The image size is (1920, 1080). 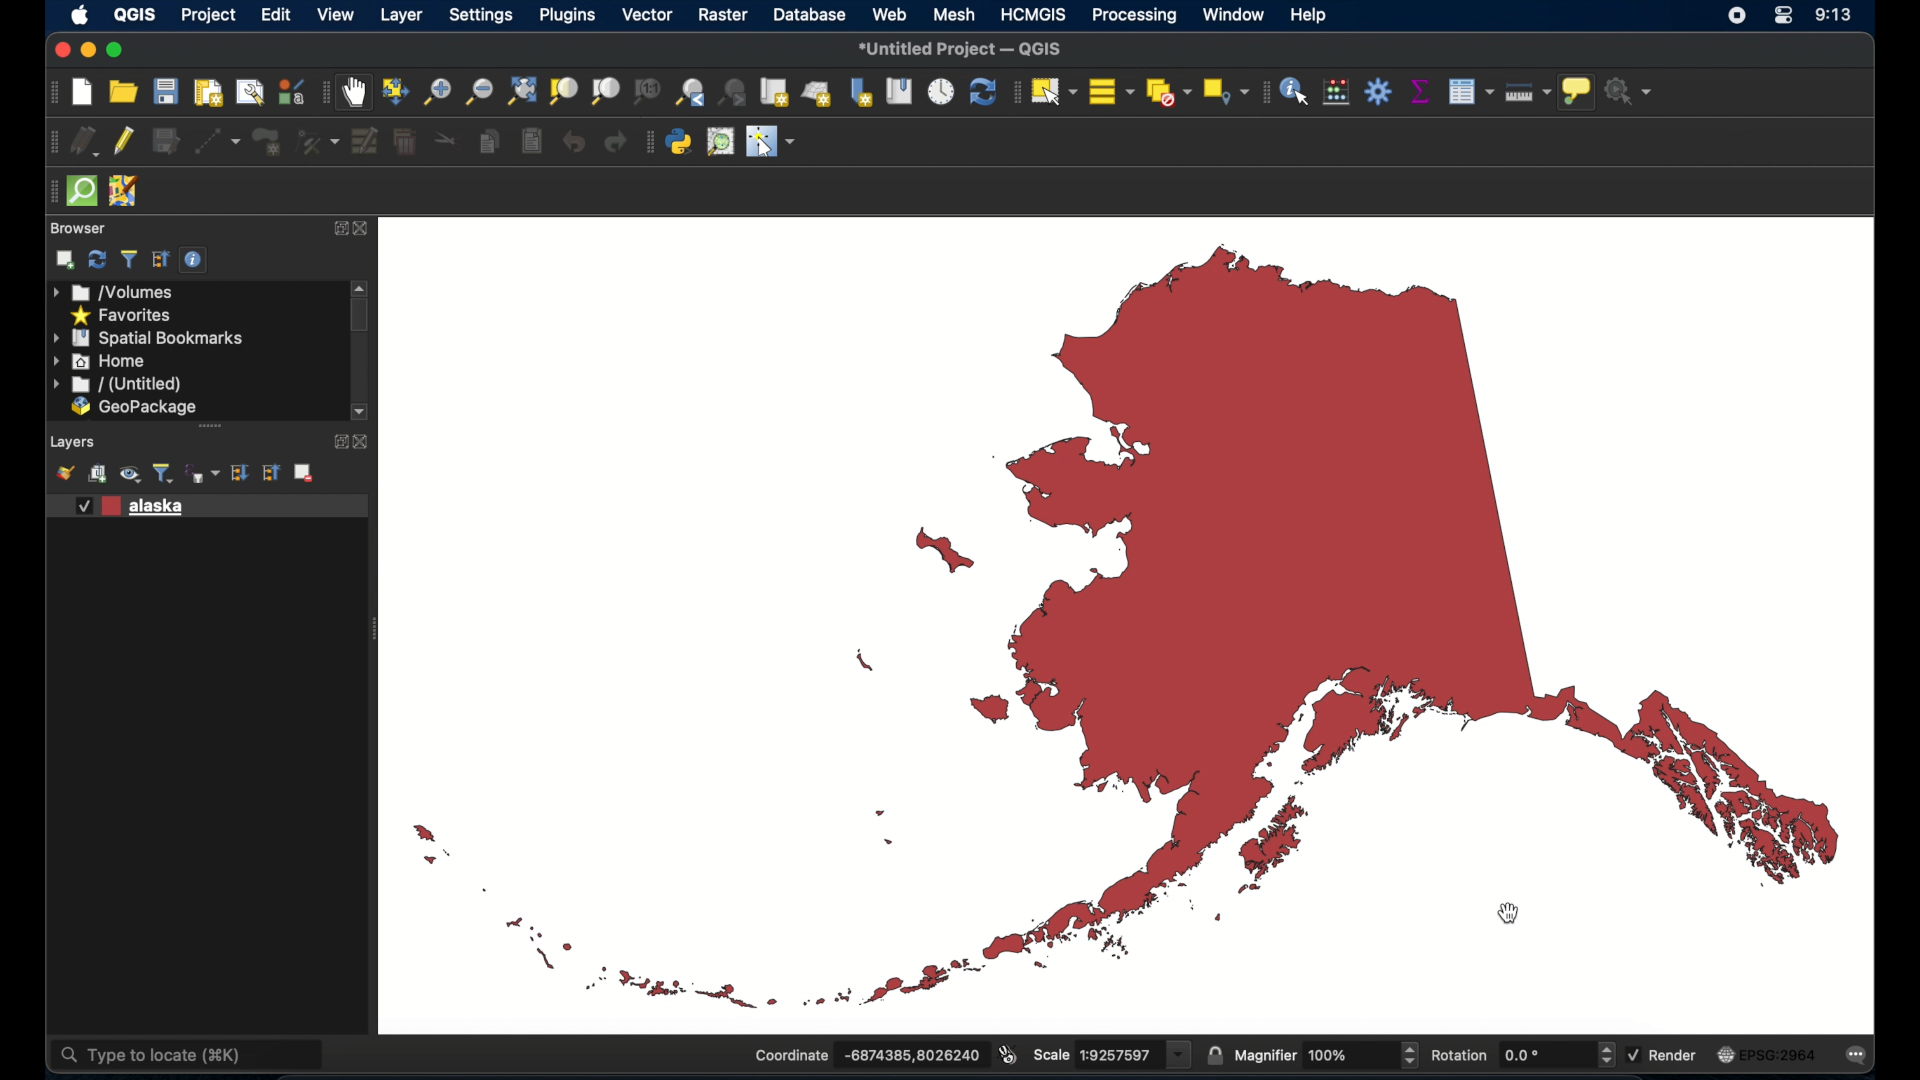 I want to click on browser, so click(x=82, y=228).